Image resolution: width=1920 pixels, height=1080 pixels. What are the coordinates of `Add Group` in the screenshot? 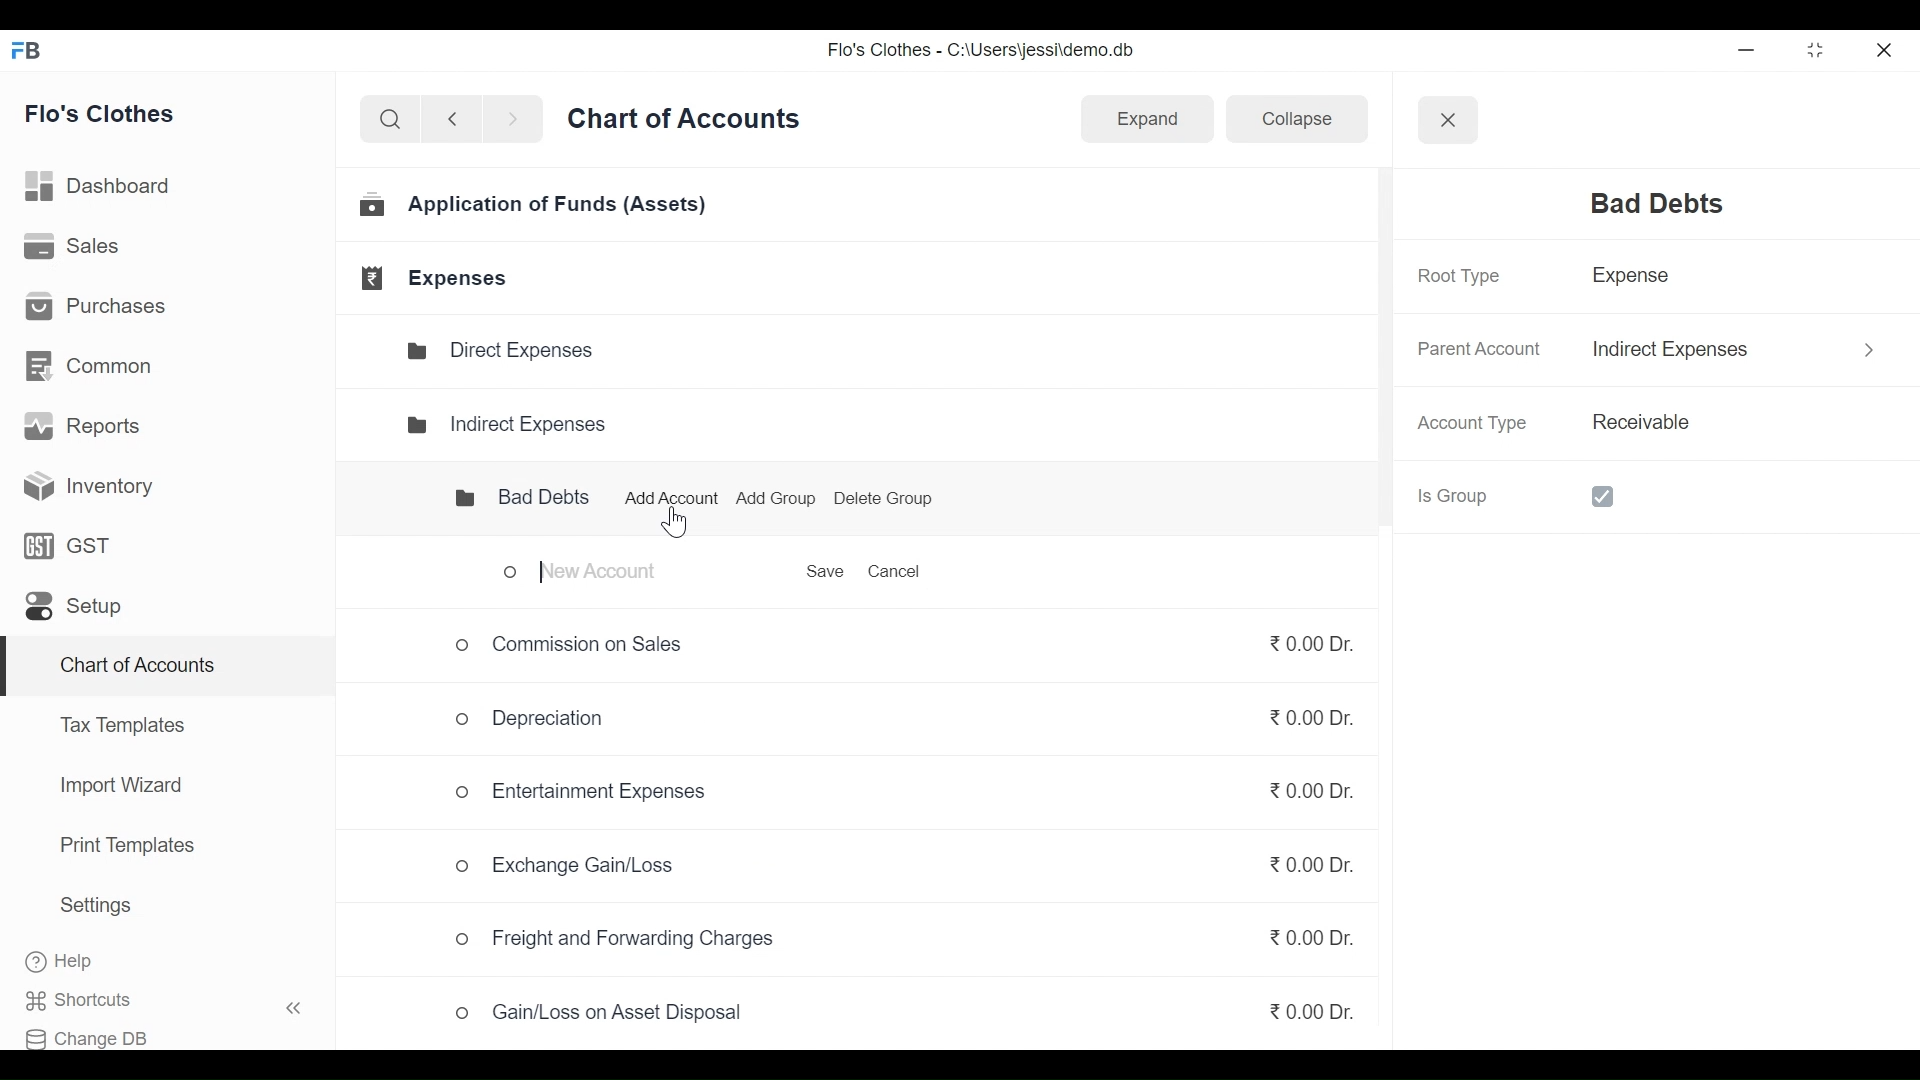 It's located at (779, 500).